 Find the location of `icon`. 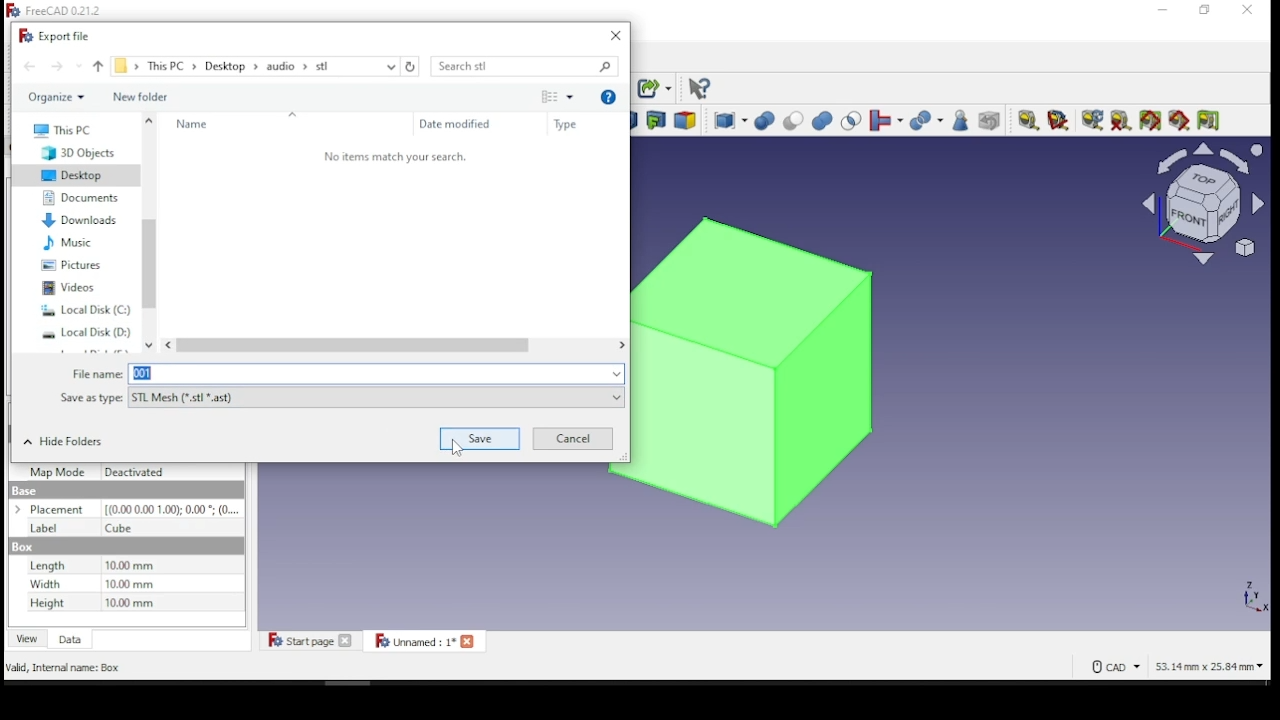

icon is located at coordinates (57, 13).